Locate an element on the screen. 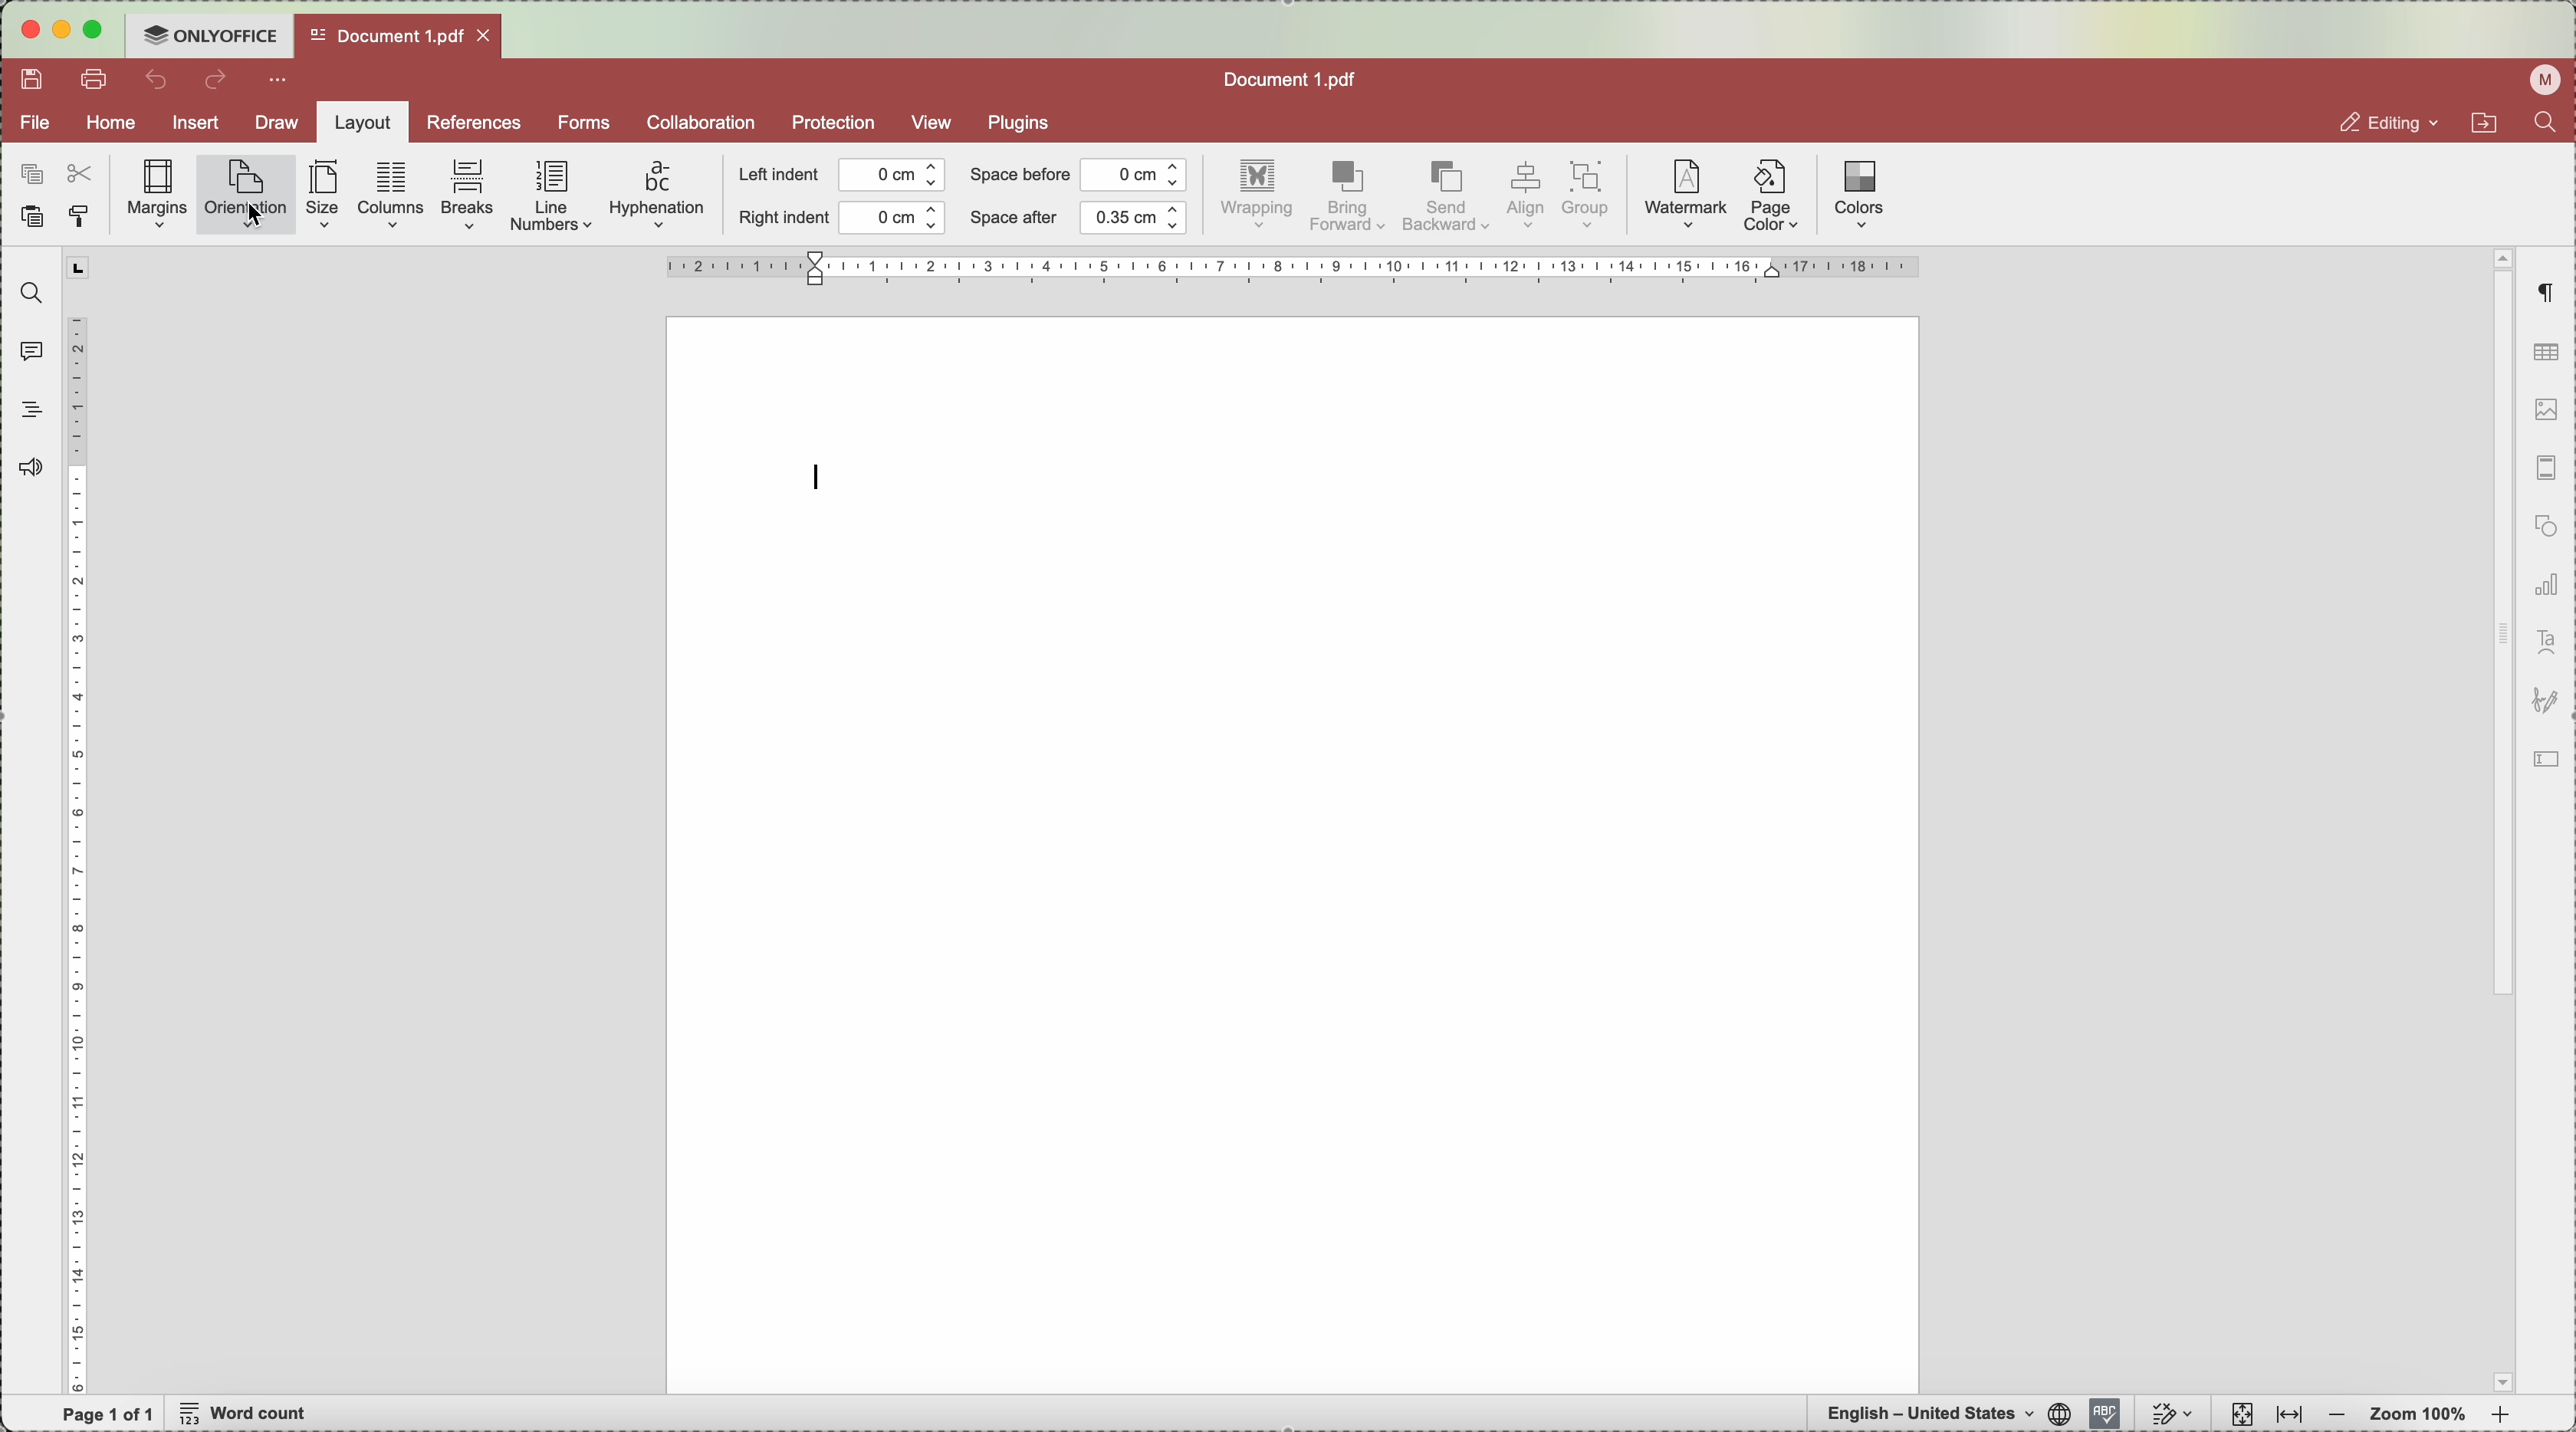 The width and height of the screenshot is (2576, 1432). left indent is located at coordinates (843, 176).